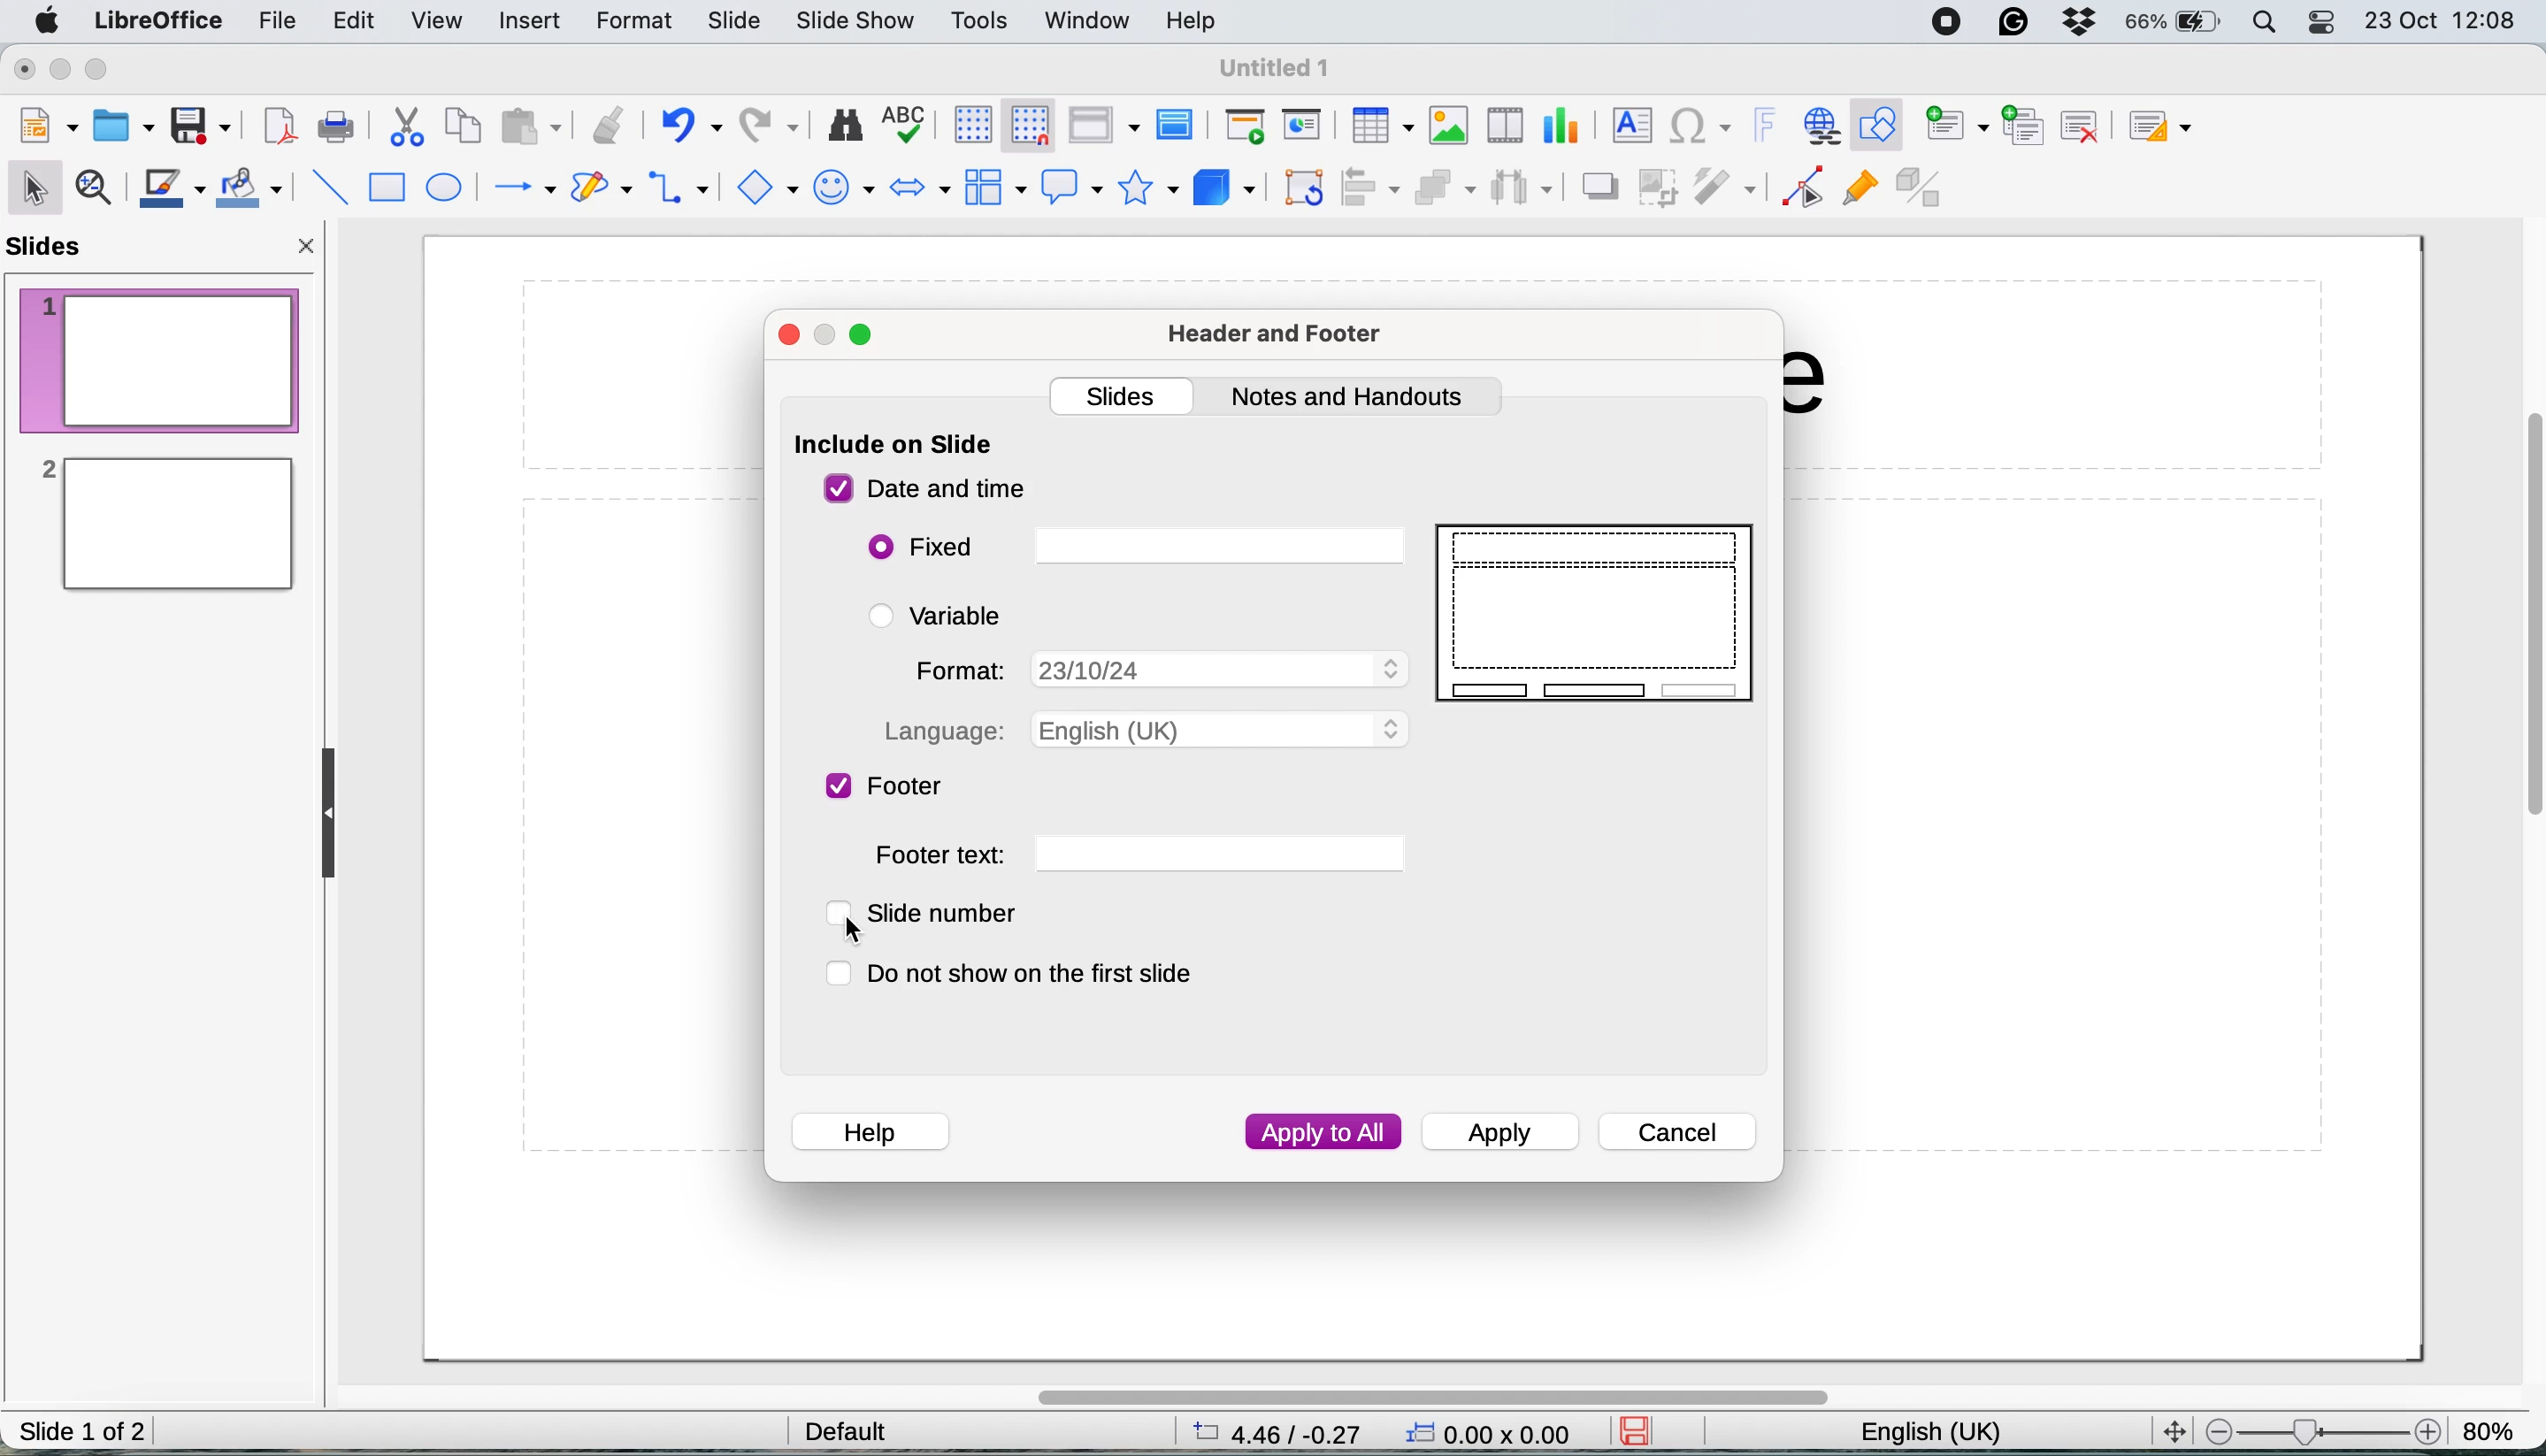  What do you see at coordinates (858, 24) in the screenshot?
I see `slide show` at bounding box center [858, 24].